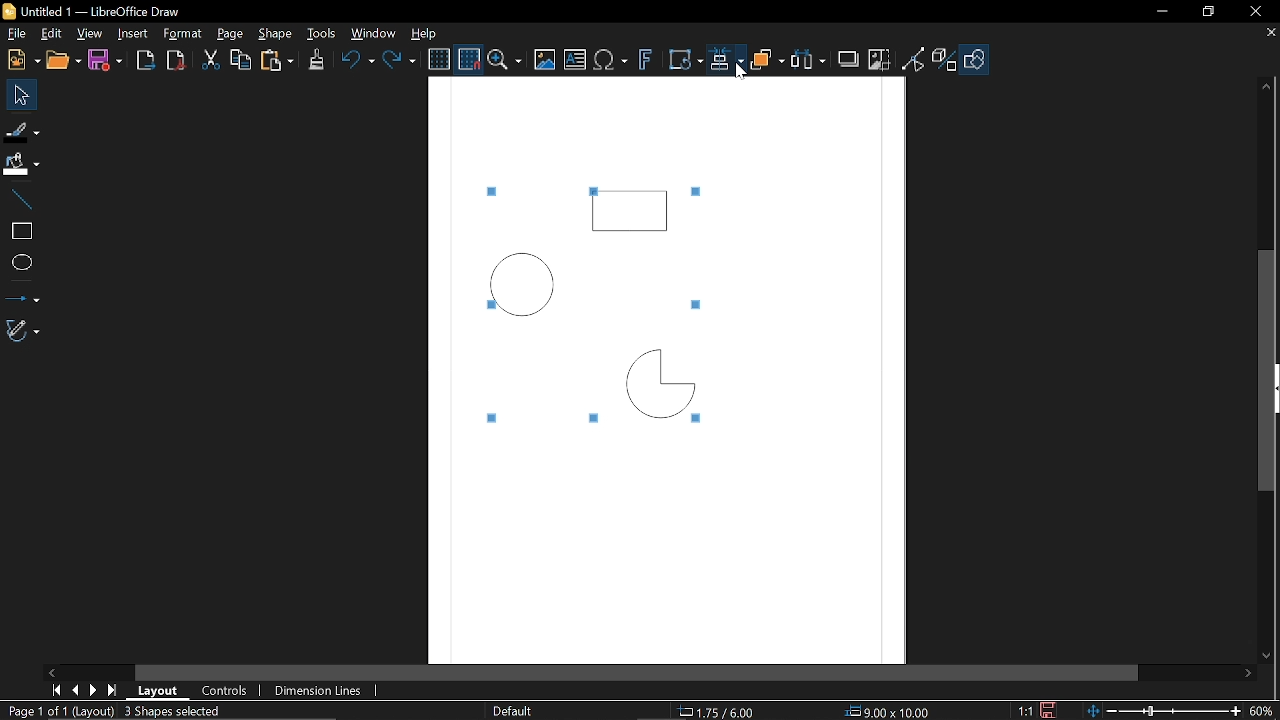 The width and height of the screenshot is (1280, 720). I want to click on File, so click(17, 36).